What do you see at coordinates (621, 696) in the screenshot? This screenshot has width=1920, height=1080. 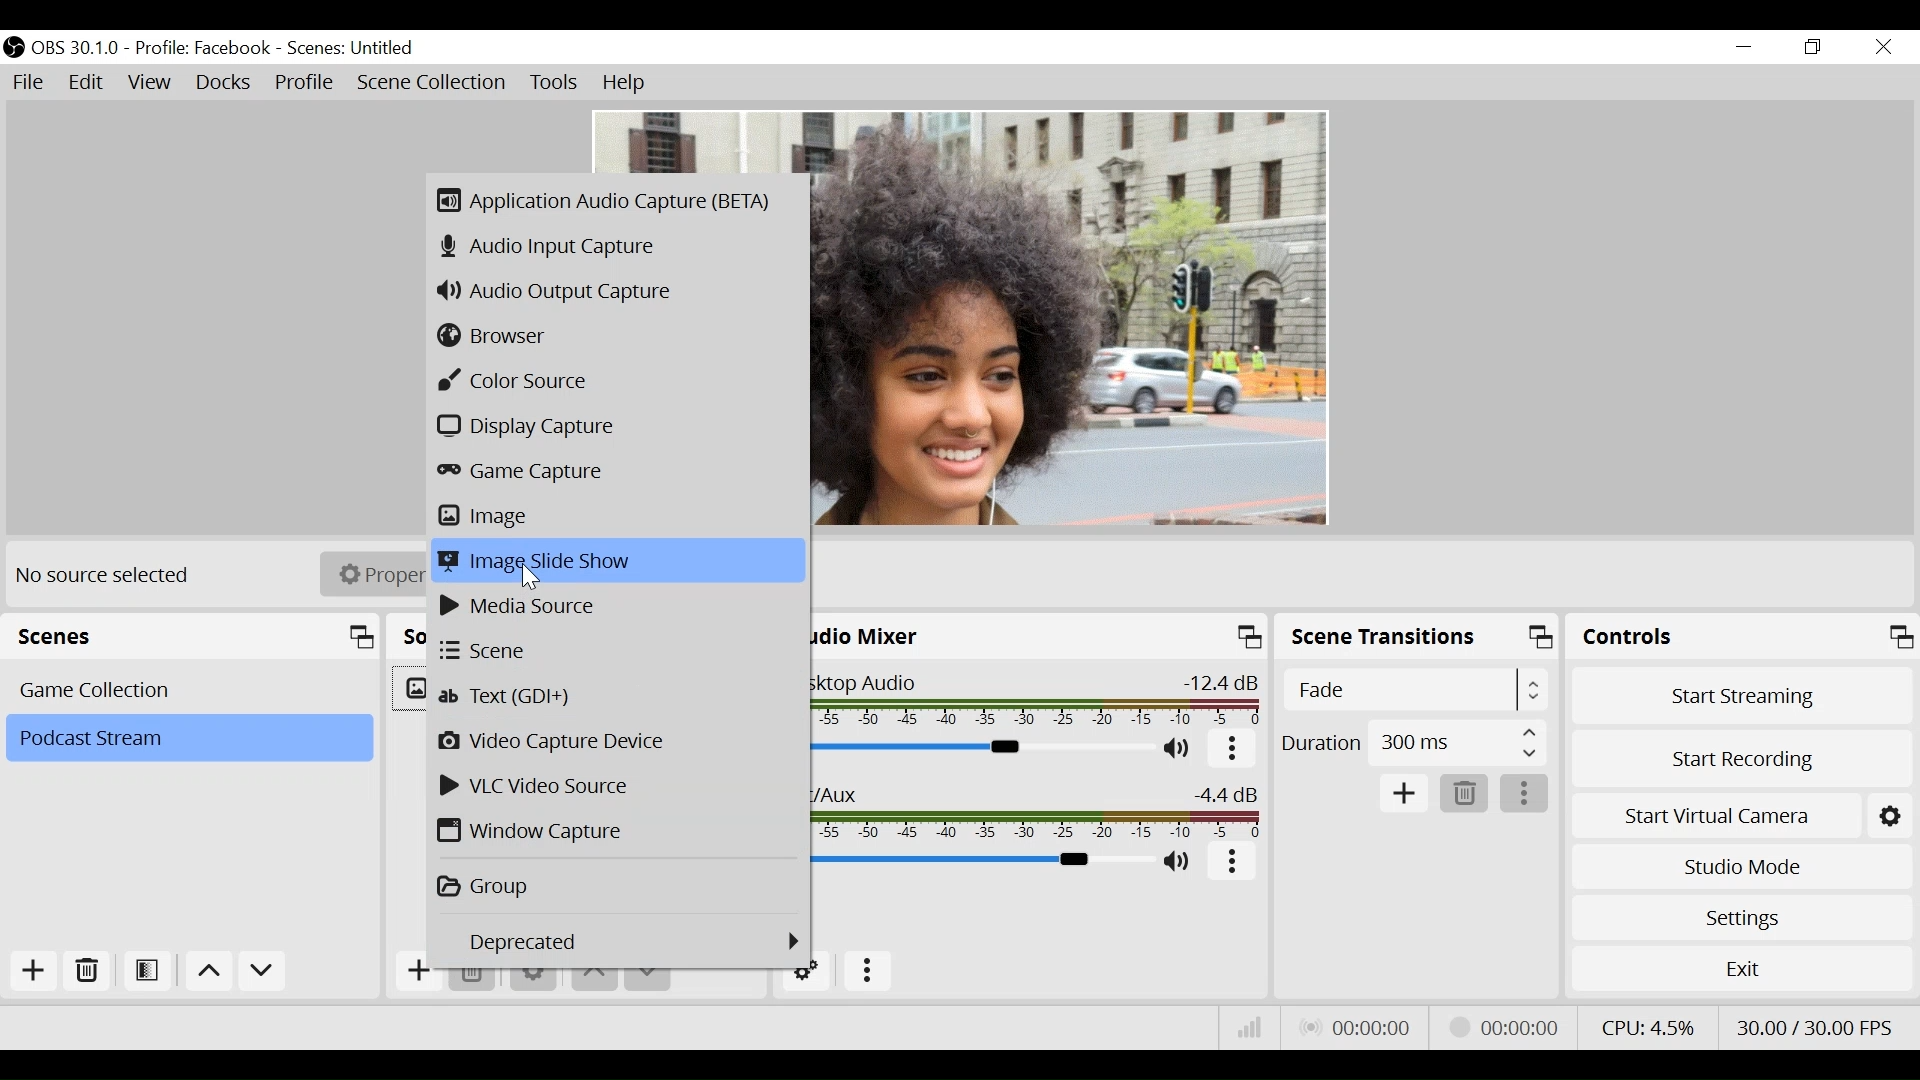 I see `Text (GDI+)` at bounding box center [621, 696].